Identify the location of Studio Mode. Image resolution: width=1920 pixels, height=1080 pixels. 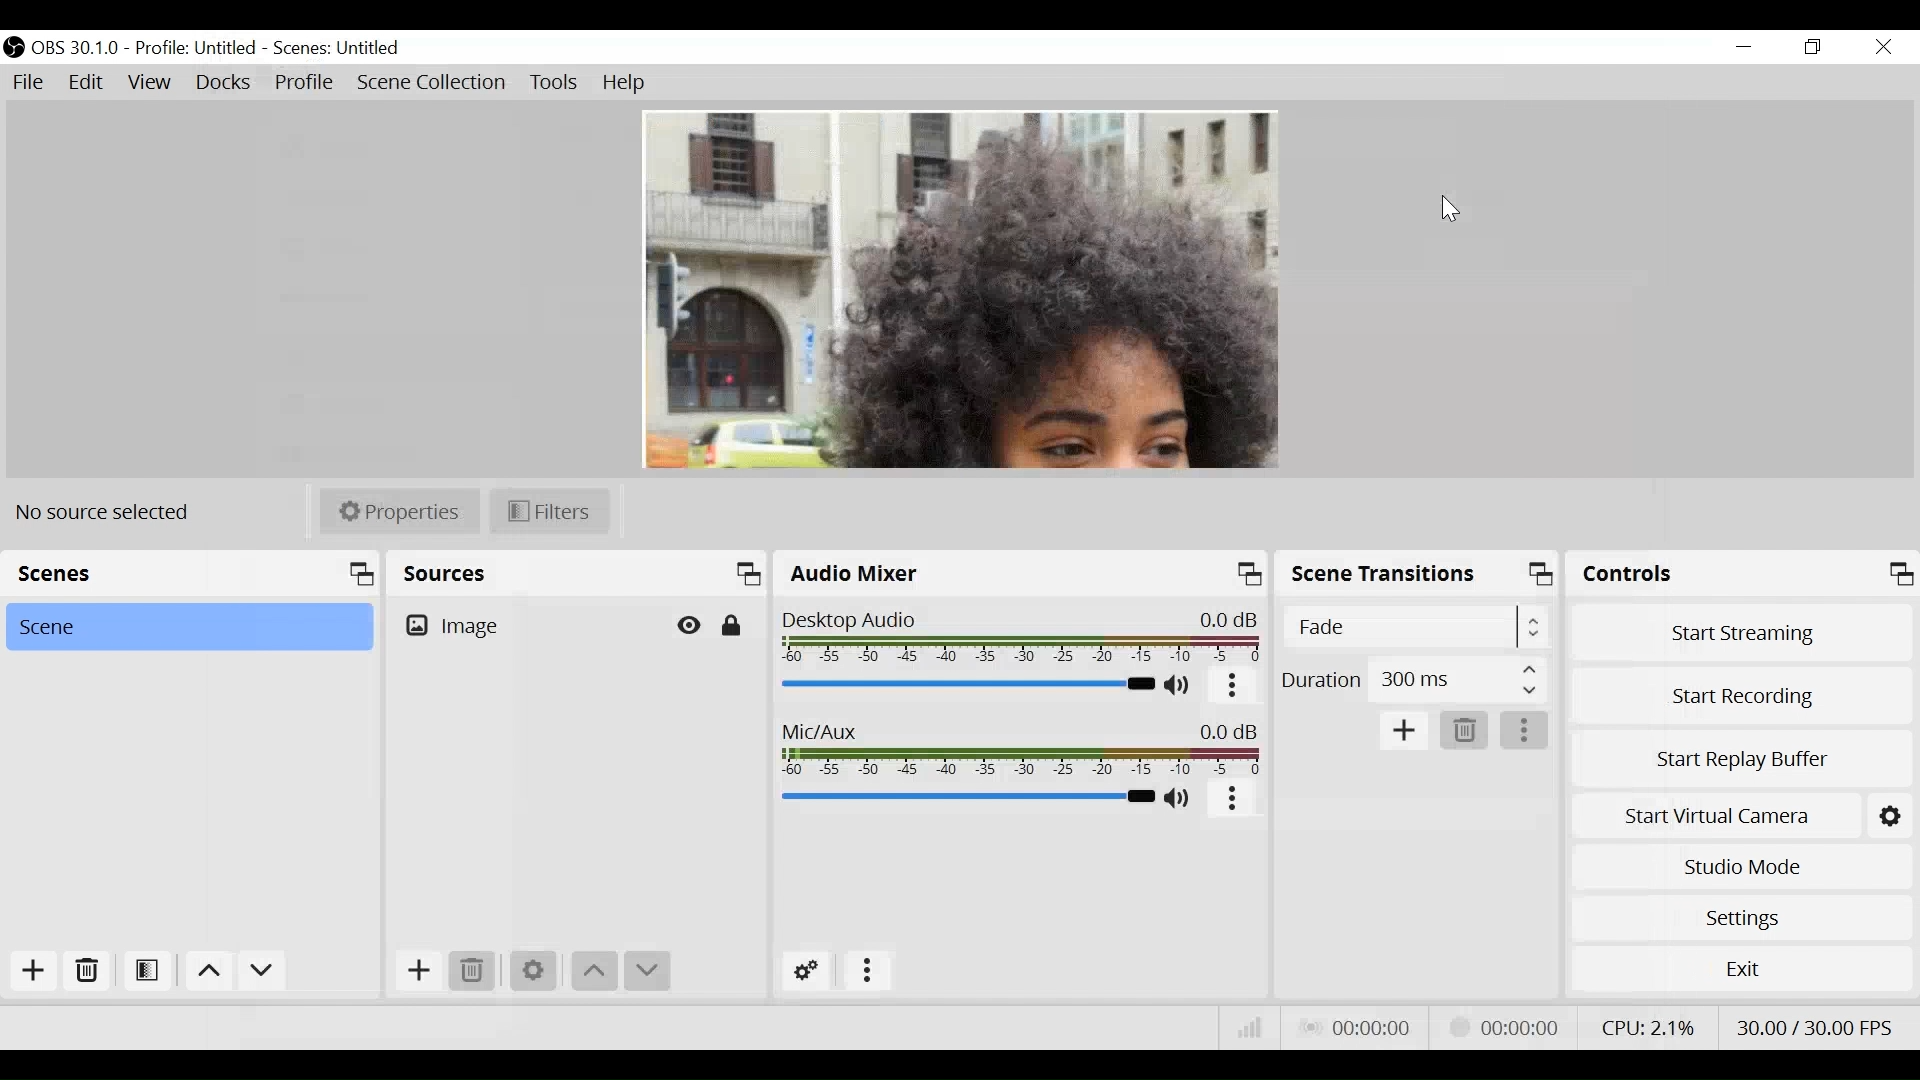
(1743, 867).